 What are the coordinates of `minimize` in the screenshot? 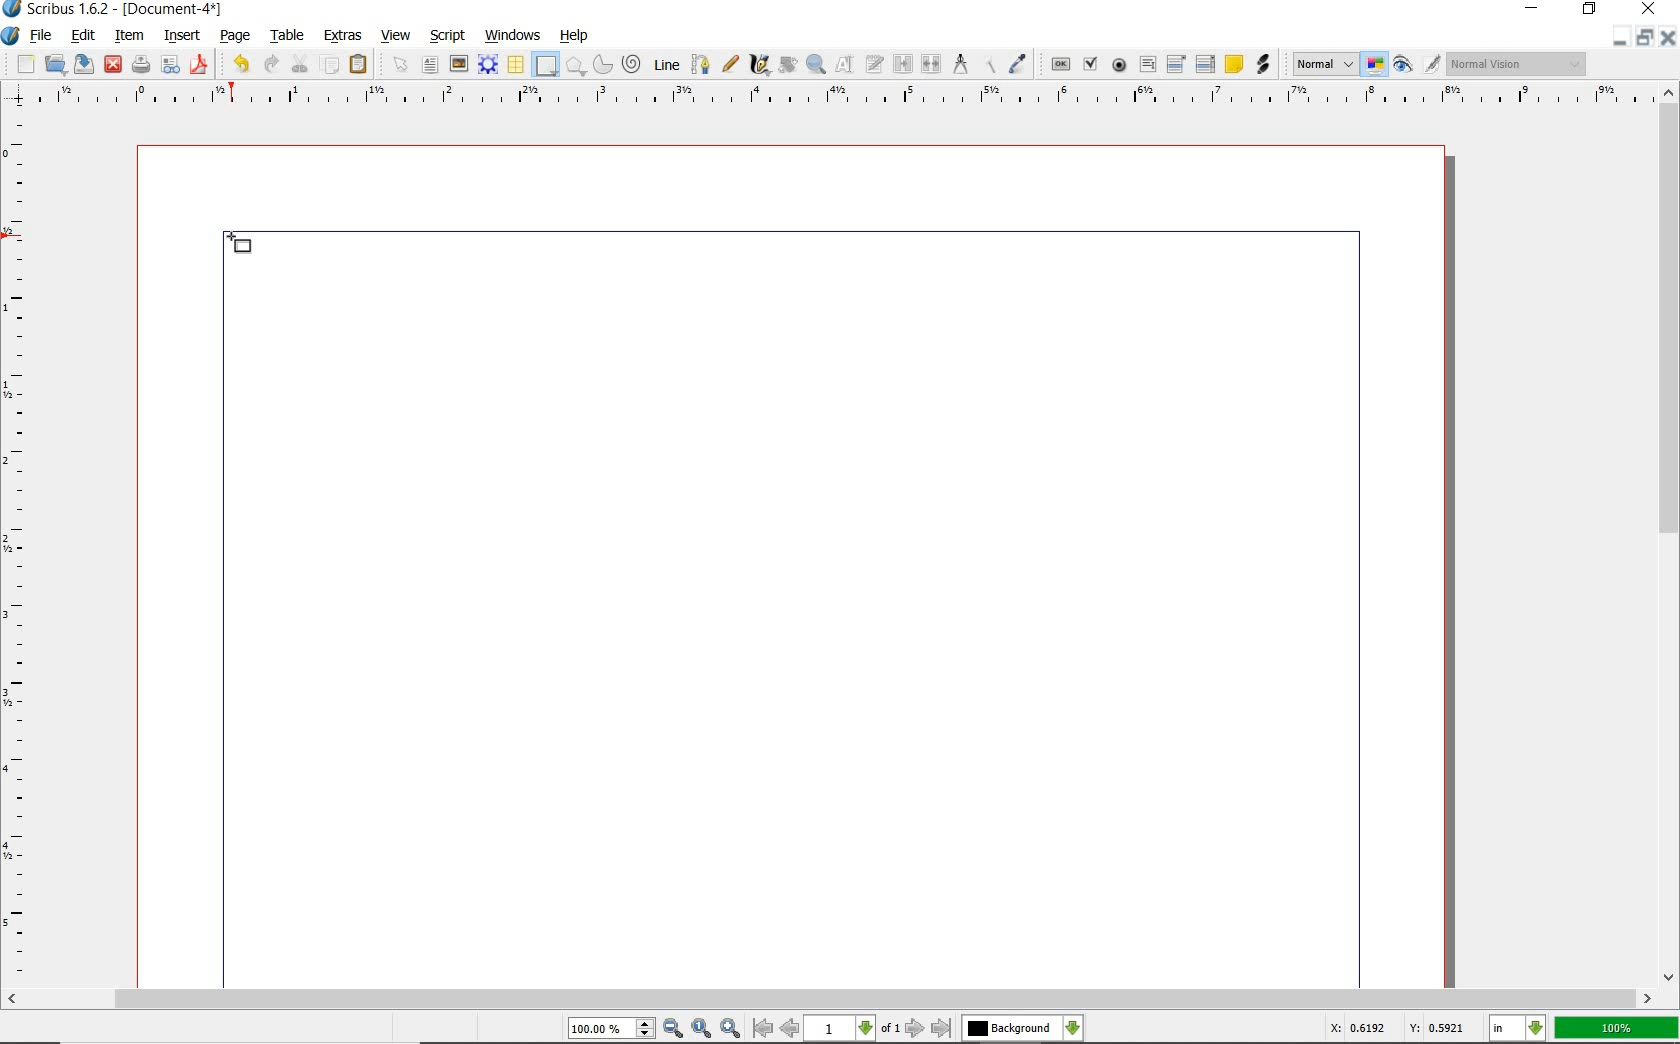 It's located at (1533, 9).